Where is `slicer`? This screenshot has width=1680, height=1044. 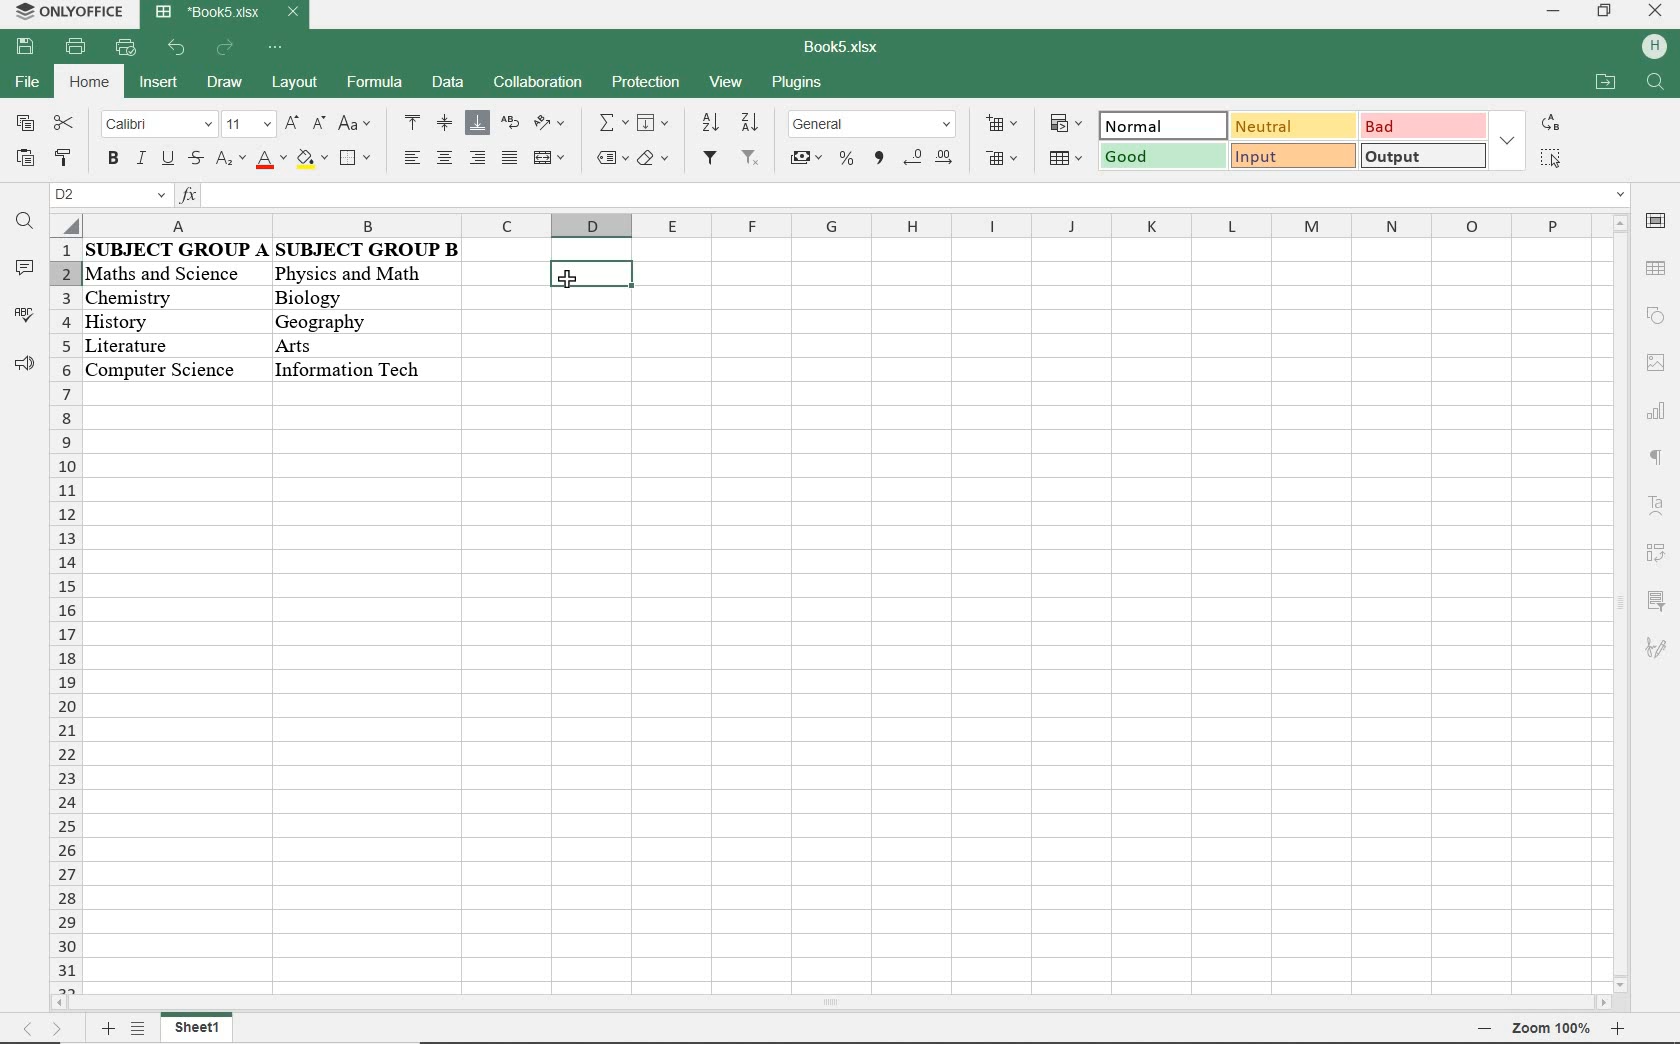 slicer is located at coordinates (1655, 600).